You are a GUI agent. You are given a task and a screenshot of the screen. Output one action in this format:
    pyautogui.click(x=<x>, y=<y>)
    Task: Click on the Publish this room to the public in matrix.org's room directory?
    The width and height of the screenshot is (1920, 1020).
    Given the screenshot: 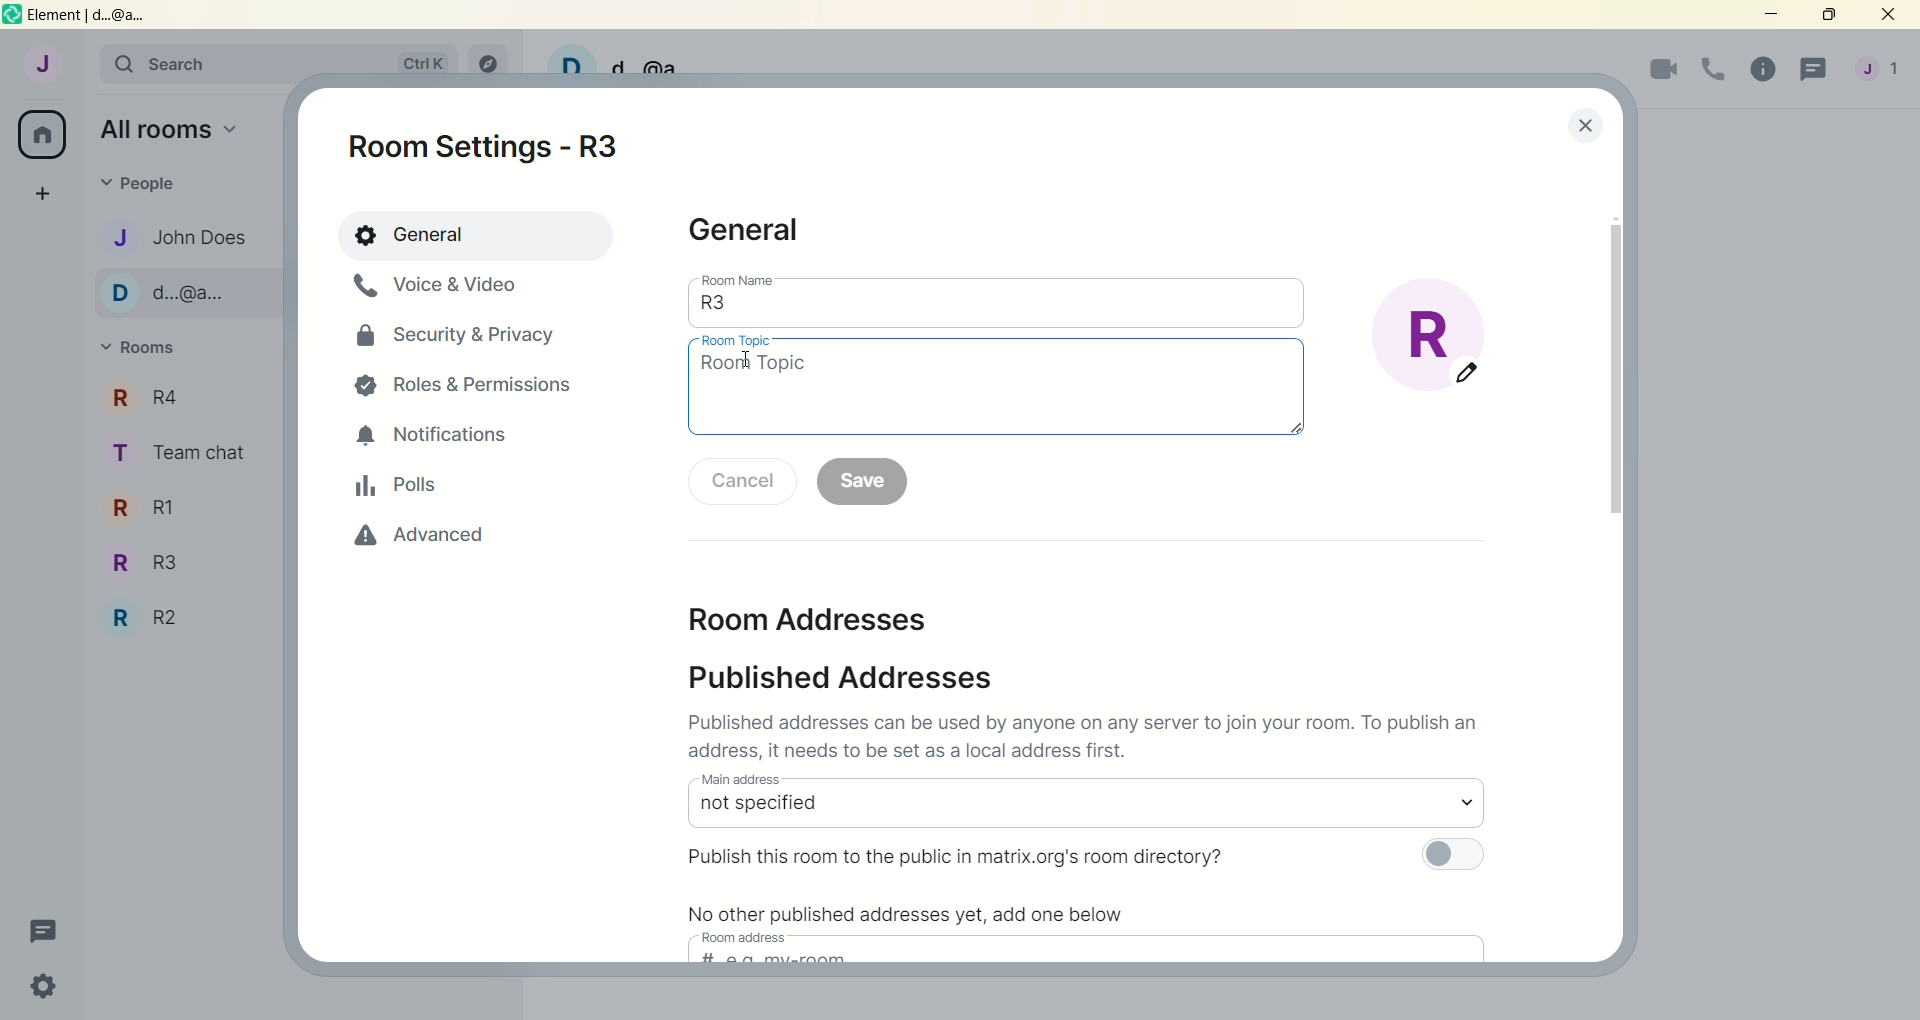 What is the action you would take?
    pyautogui.click(x=953, y=859)
    